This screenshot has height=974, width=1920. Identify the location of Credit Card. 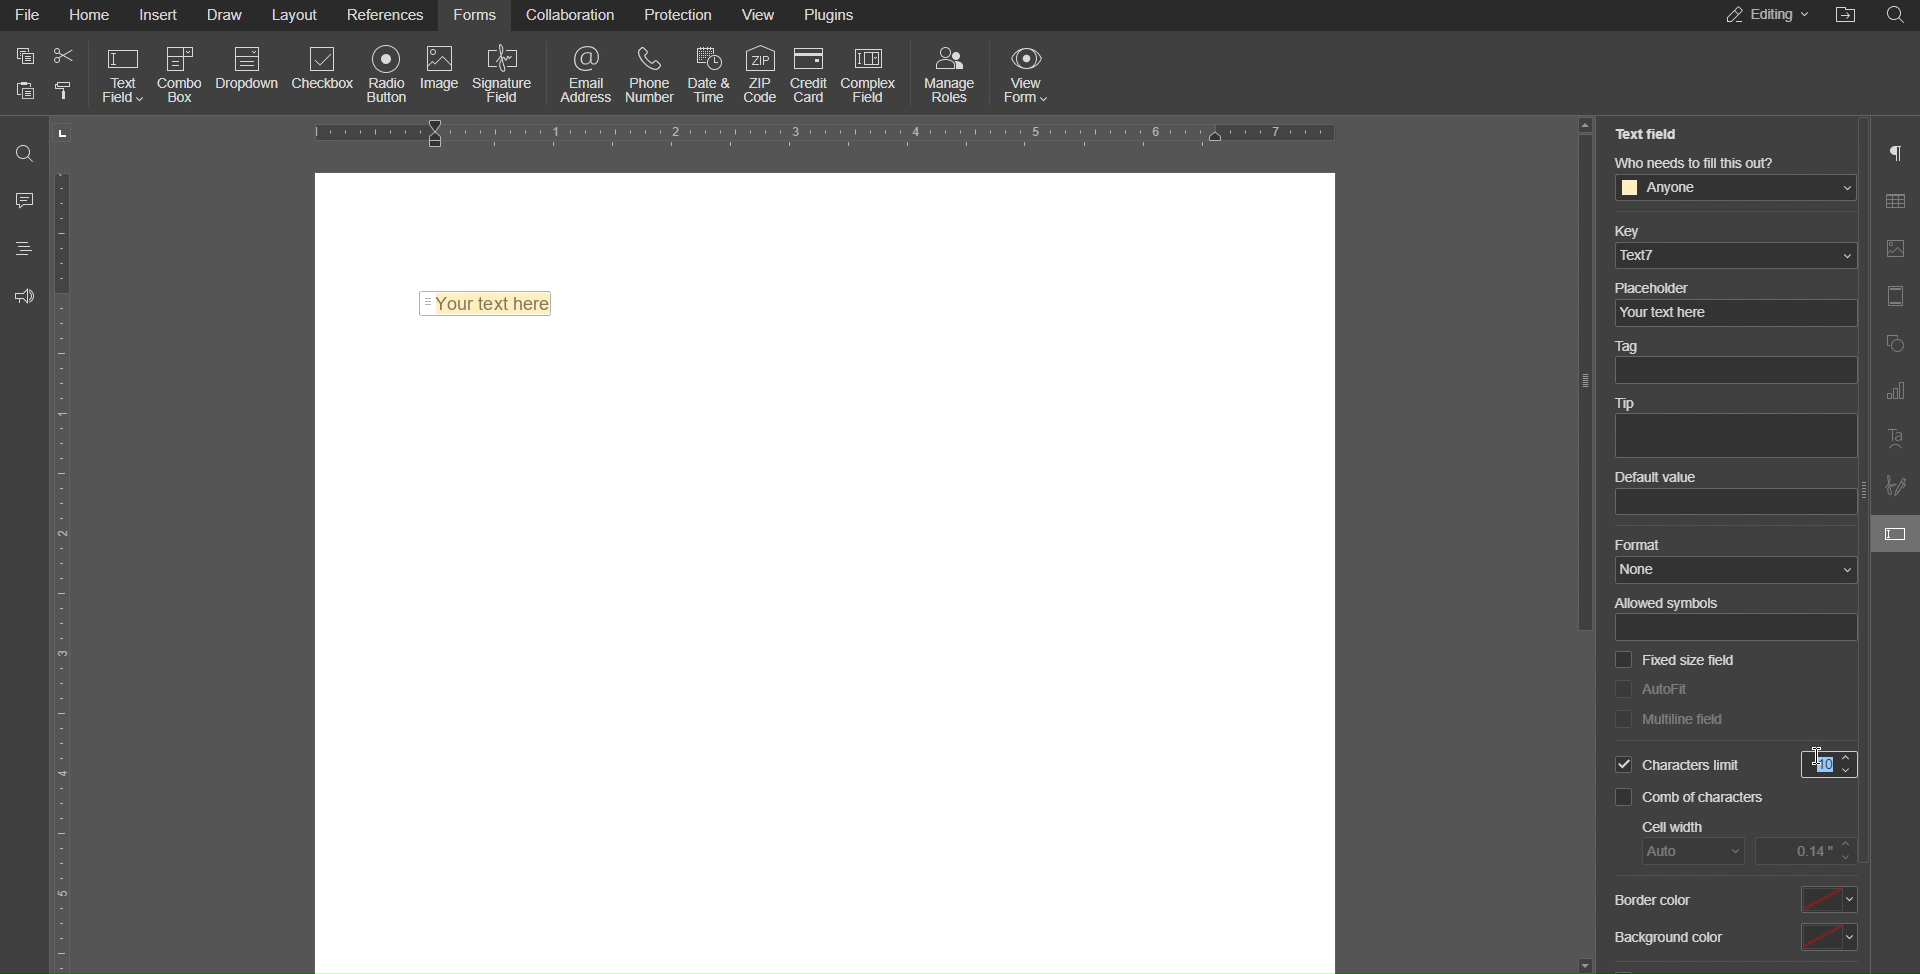
(809, 70).